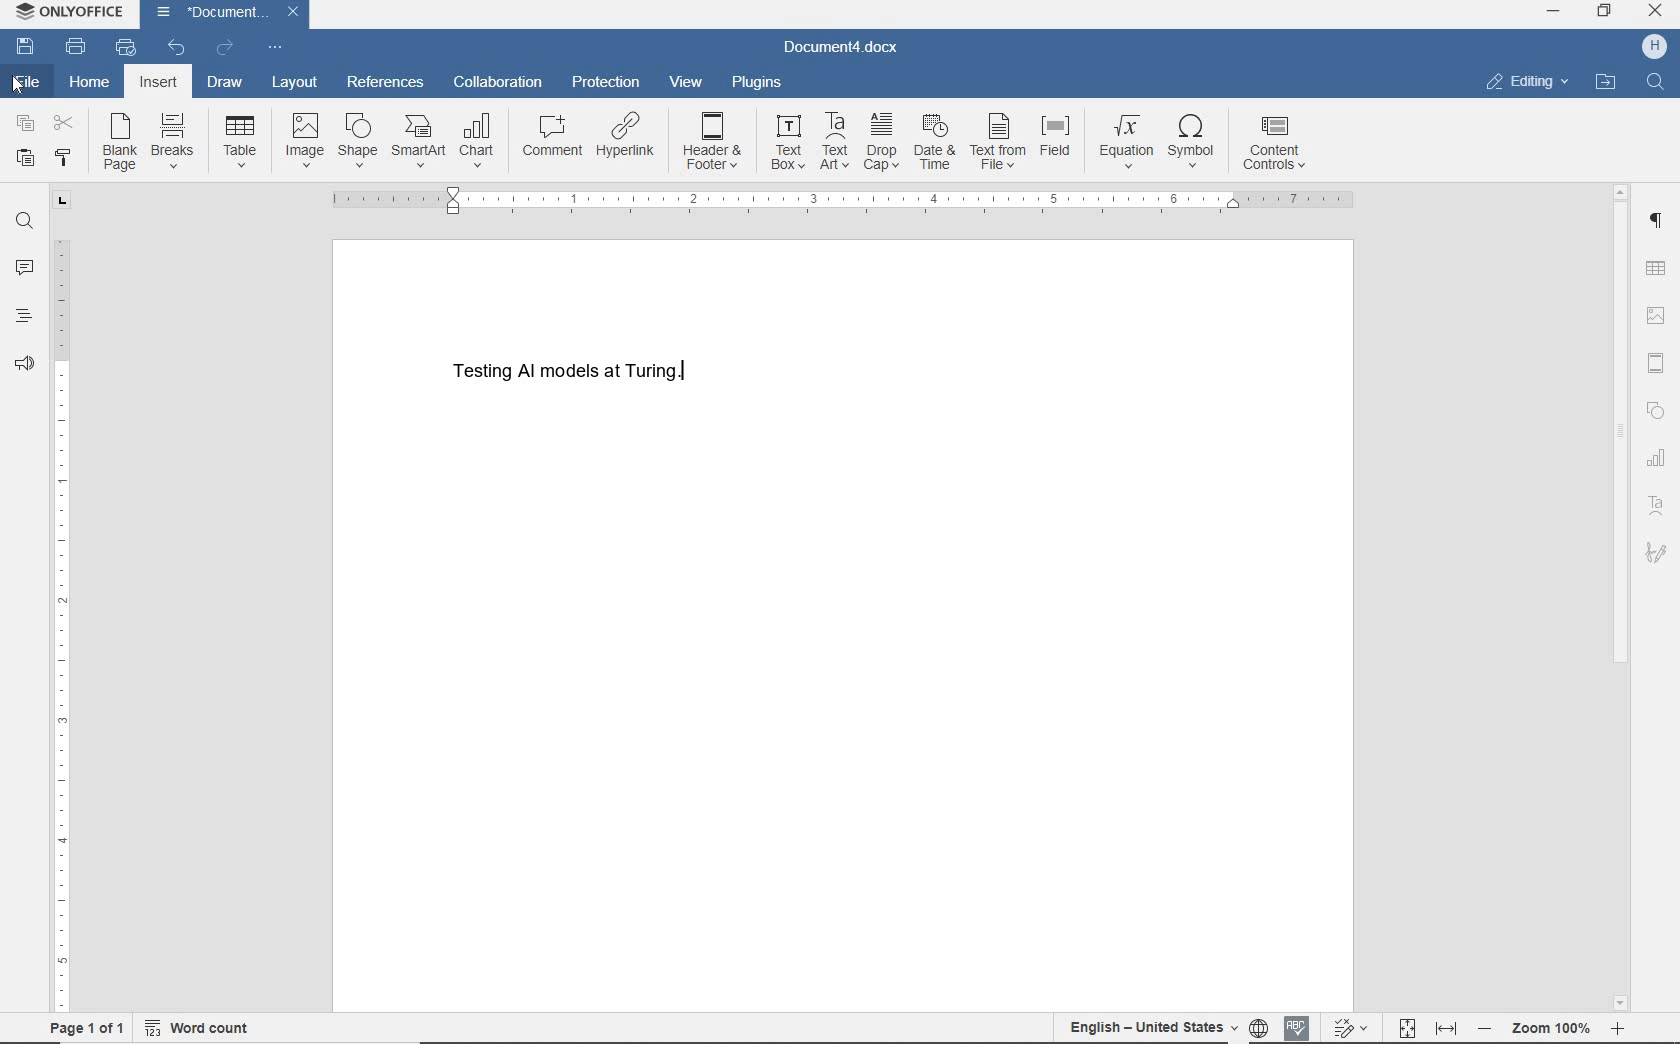  What do you see at coordinates (1657, 365) in the screenshot?
I see `header & footer` at bounding box center [1657, 365].